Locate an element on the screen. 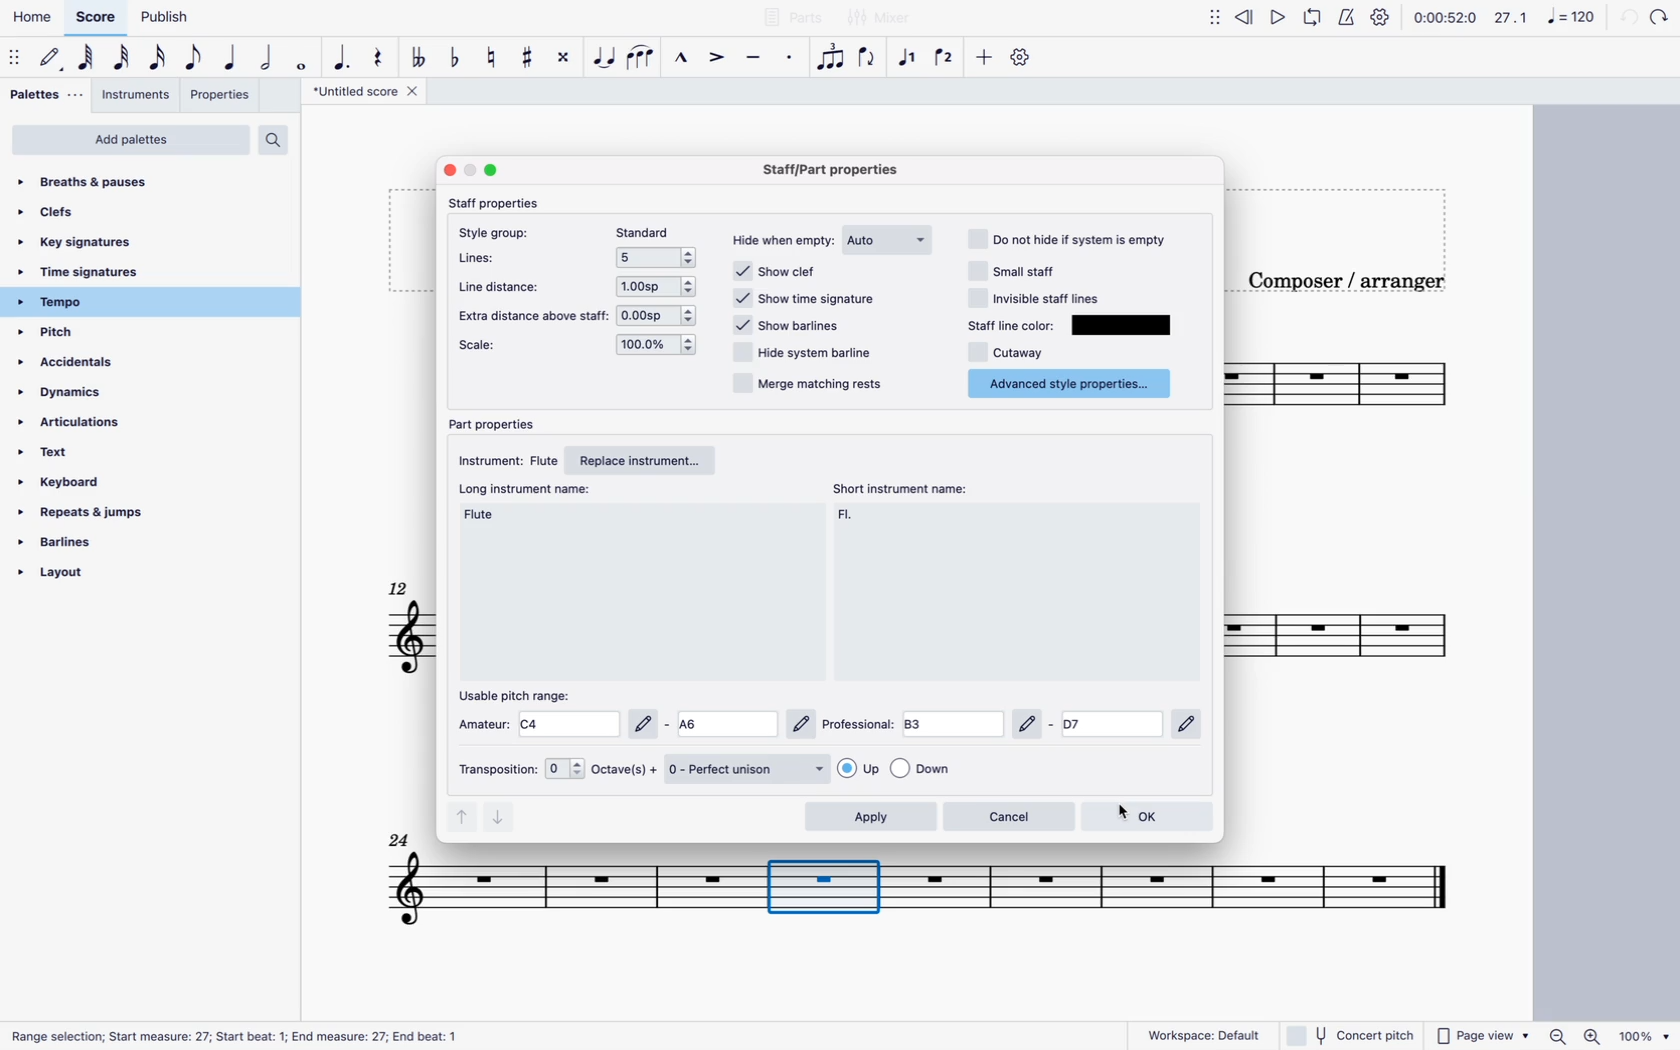 The height and width of the screenshot is (1050, 1680). tempo is located at coordinates (127, 304).